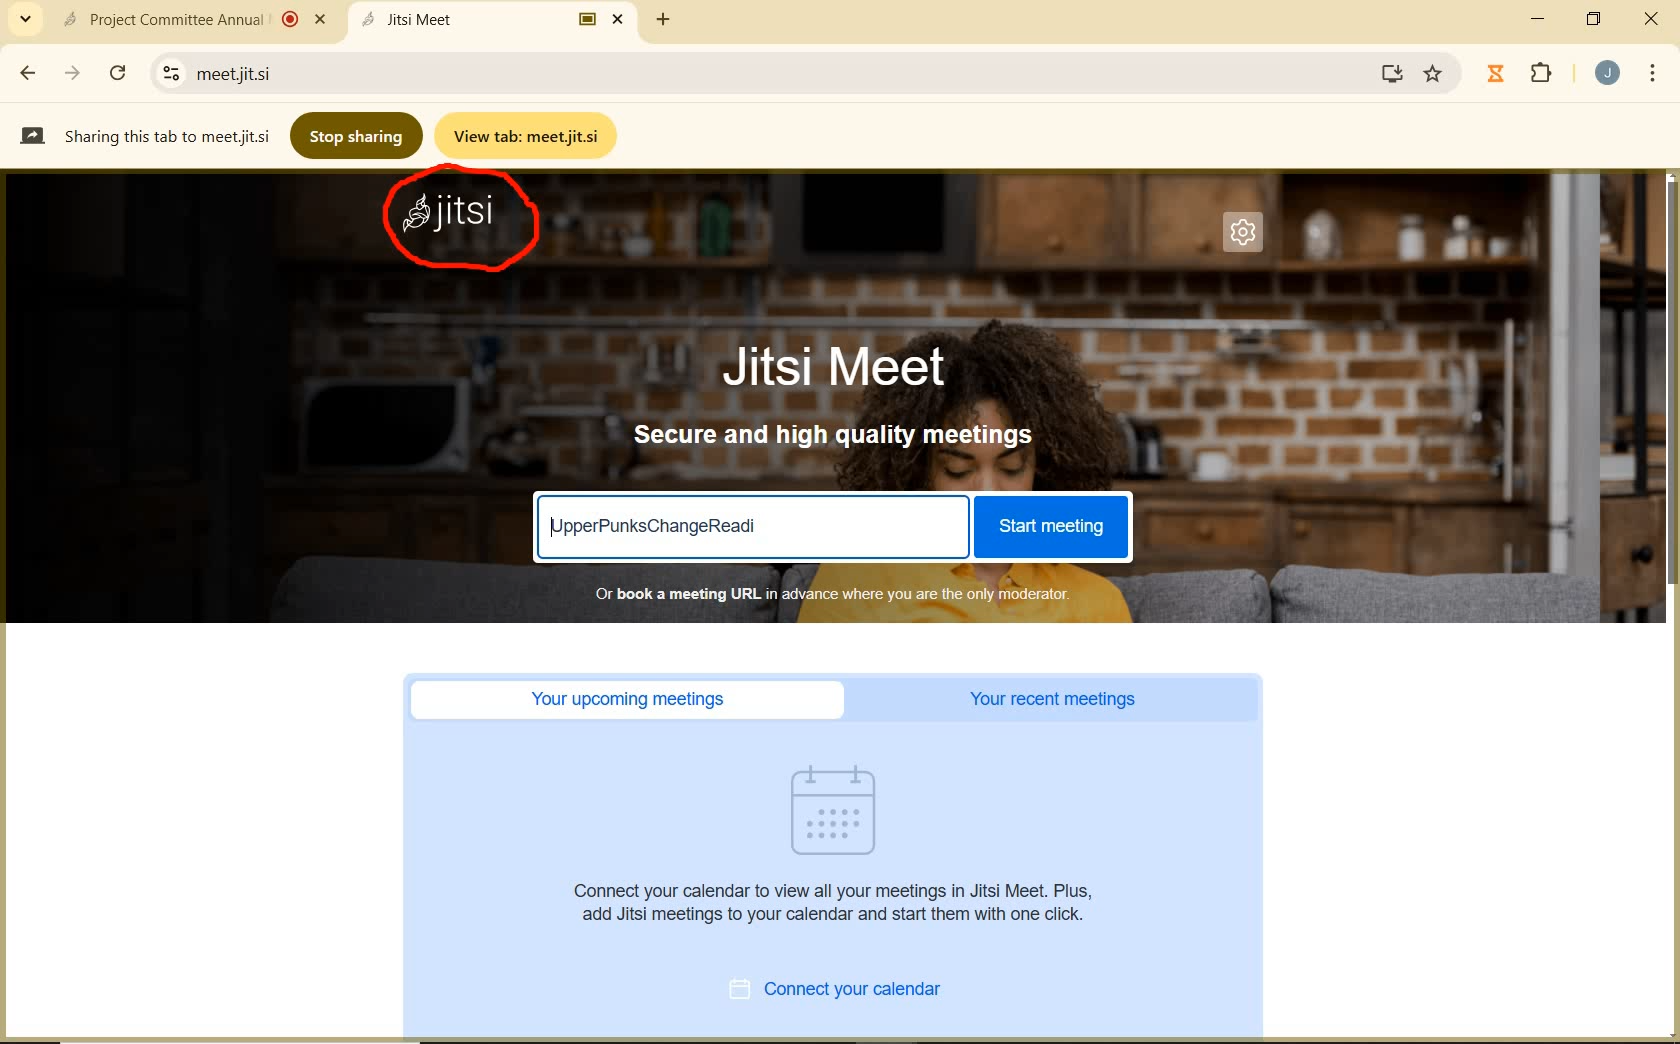 The height and width of the screenshot is (1044, 1680). I want to click on Project Committee Annual, so click(191, 19).